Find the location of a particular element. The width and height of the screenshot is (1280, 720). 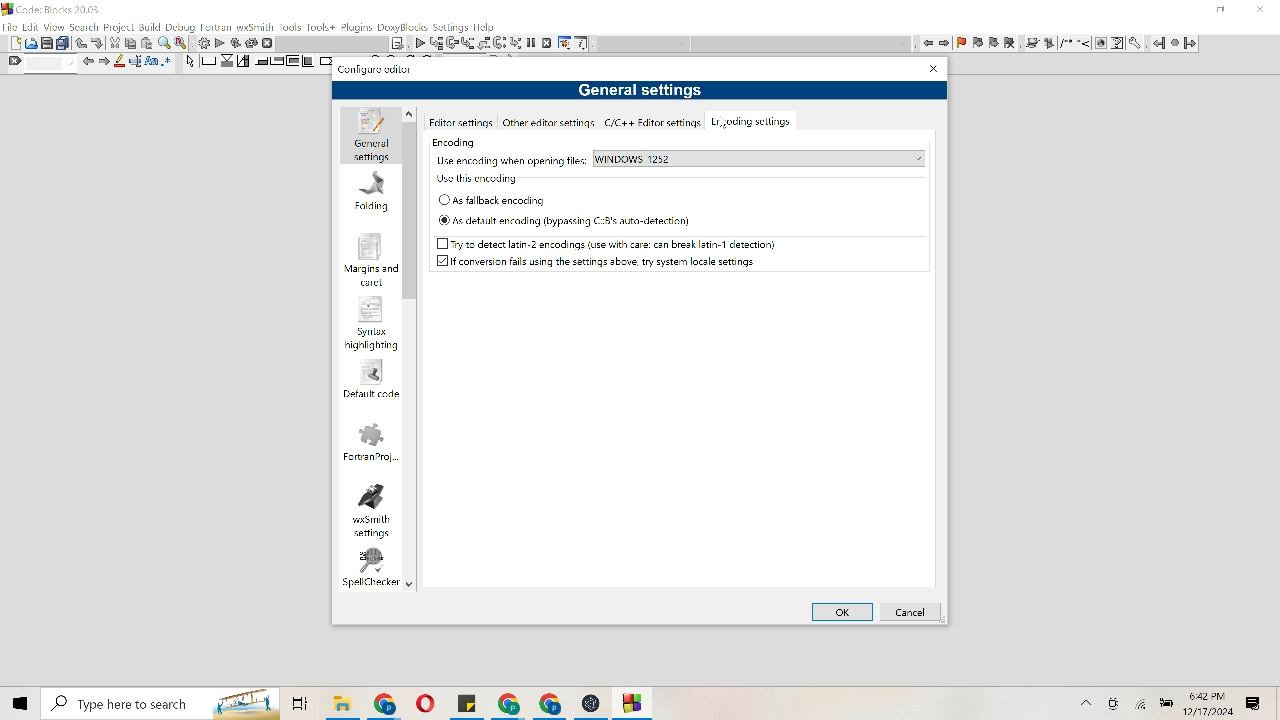

folders is located at coordinates (299, 704).